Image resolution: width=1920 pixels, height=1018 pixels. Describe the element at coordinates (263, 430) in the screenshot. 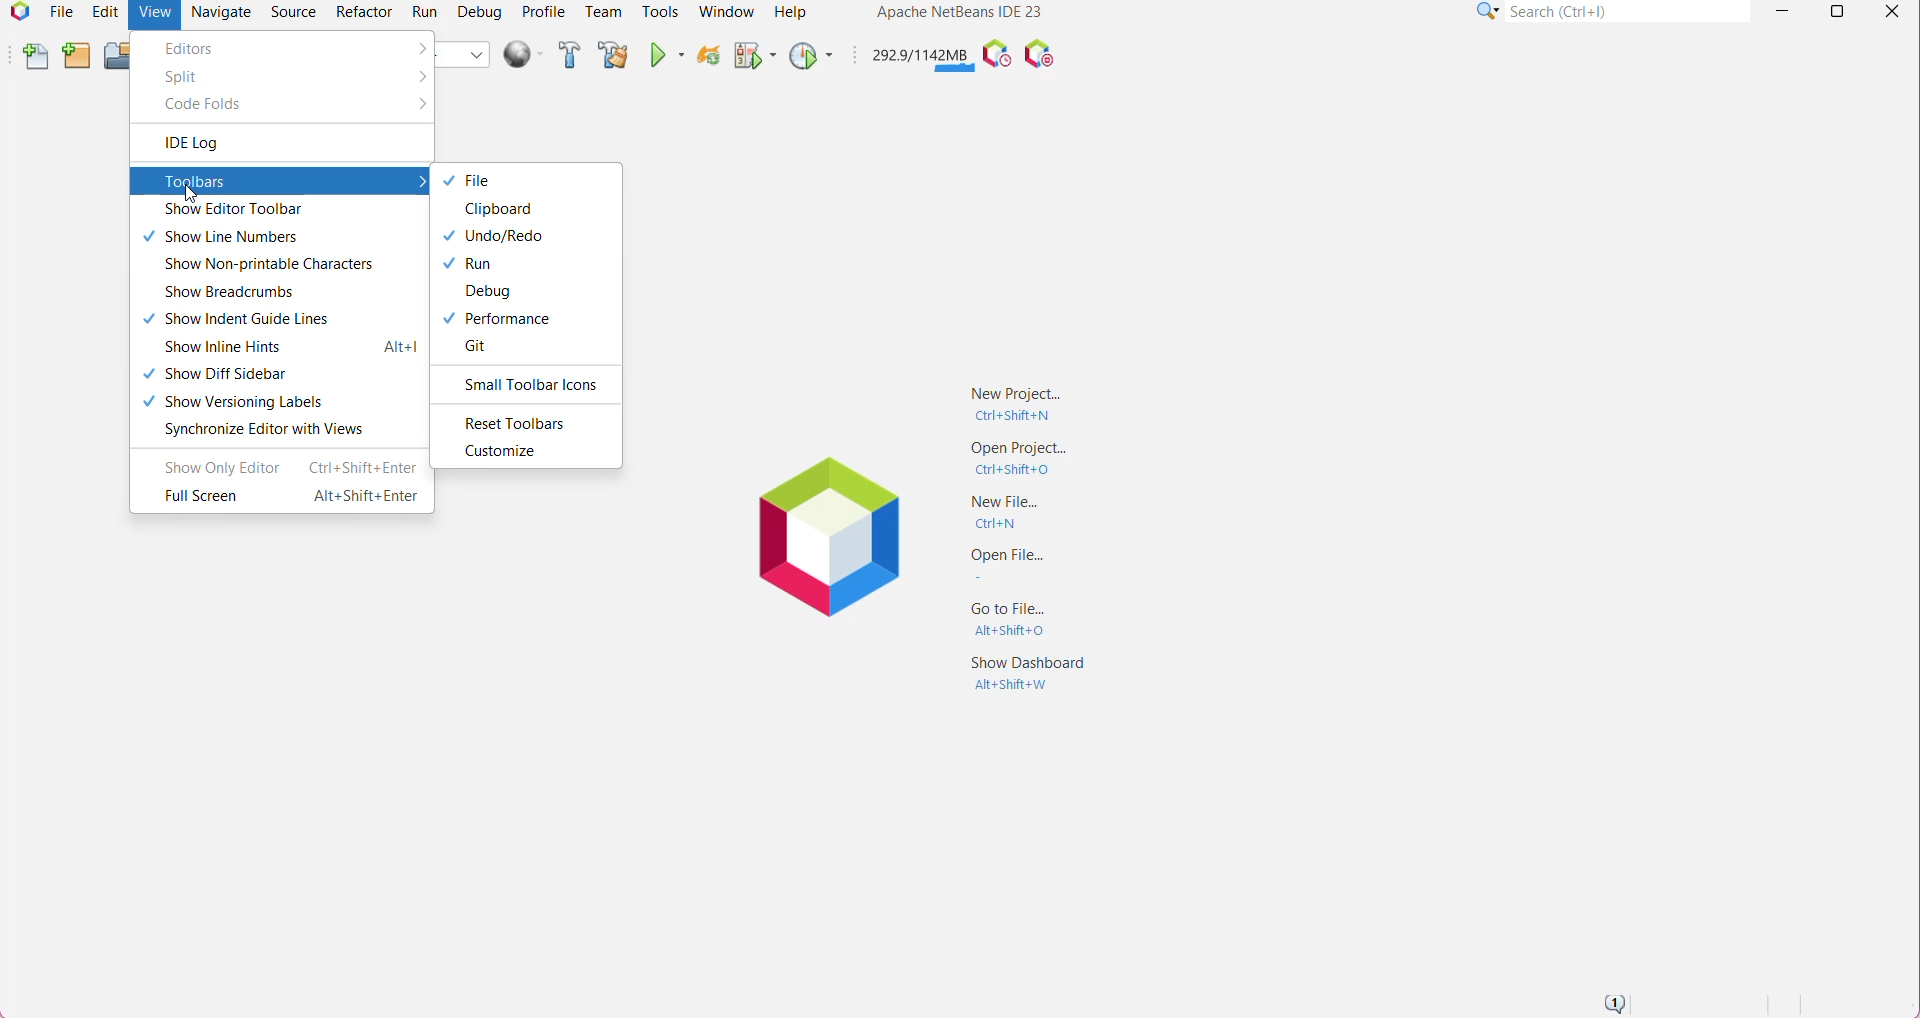

I see `Synchronize Editor with Views` at that location.